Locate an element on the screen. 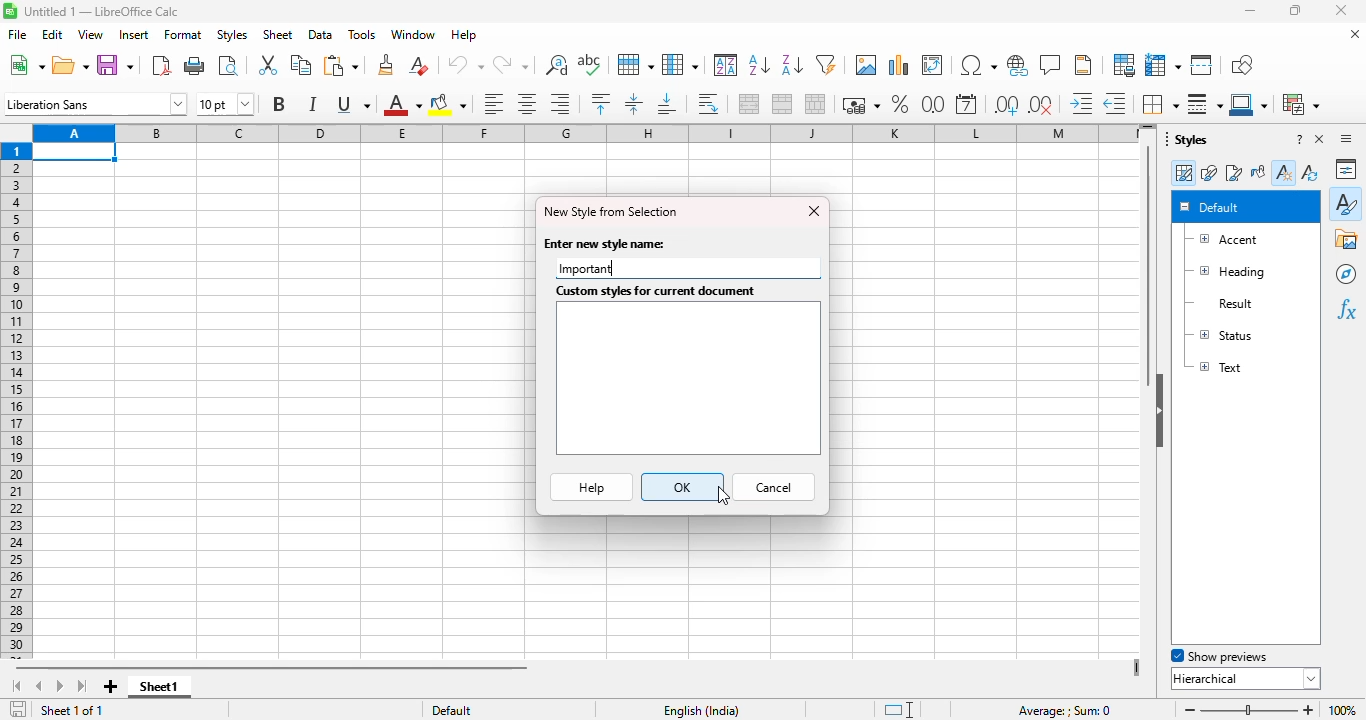 The height and width of the screenshot is (720, 1366). cancel is located at coordinates (773, 487).